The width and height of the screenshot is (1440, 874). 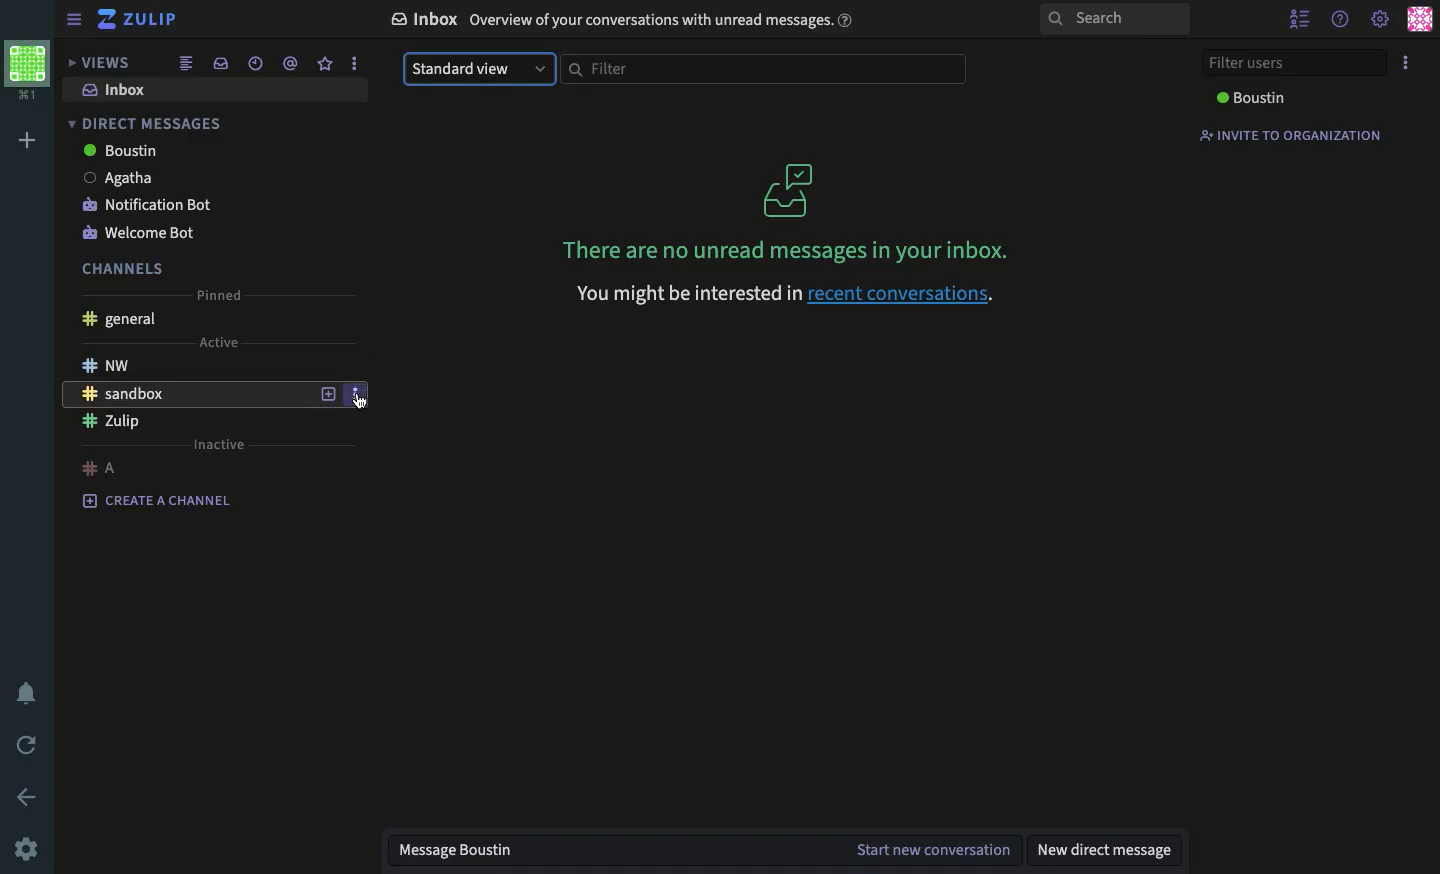 What do you see at coordinates (123, 151) in the screenshot?
I see `boustin` at bounding box center [123, 151].